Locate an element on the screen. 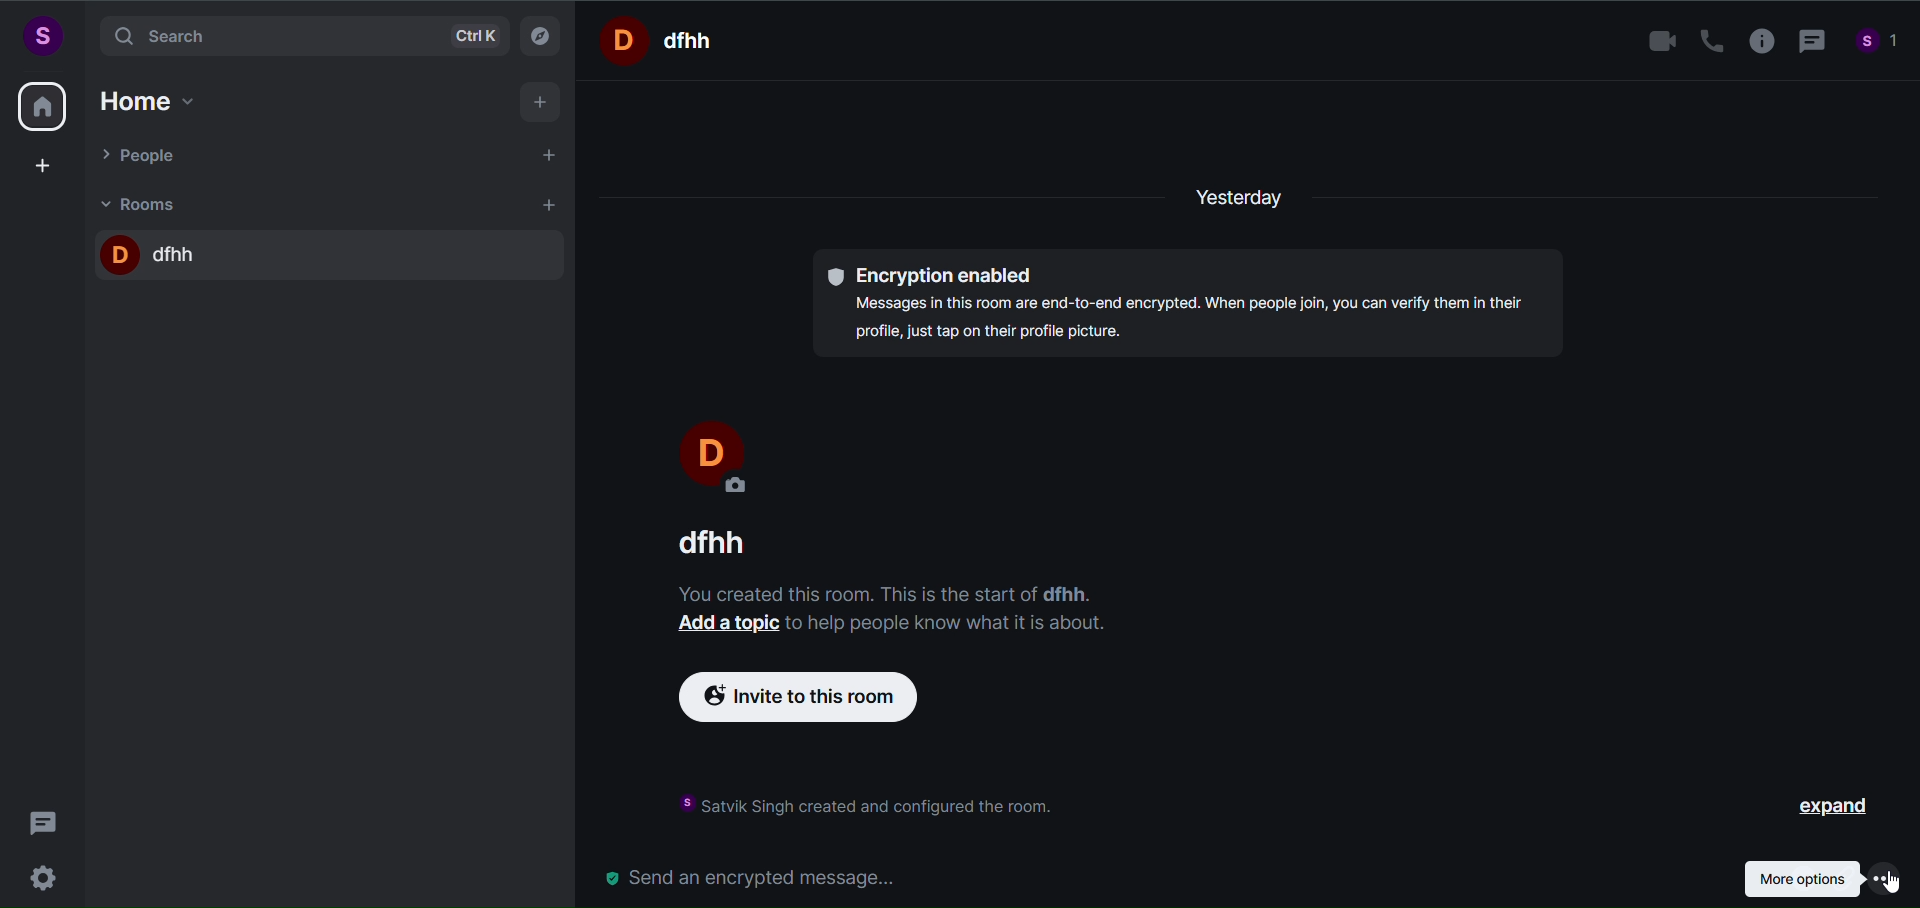  text is located at coordinates (874, 590).